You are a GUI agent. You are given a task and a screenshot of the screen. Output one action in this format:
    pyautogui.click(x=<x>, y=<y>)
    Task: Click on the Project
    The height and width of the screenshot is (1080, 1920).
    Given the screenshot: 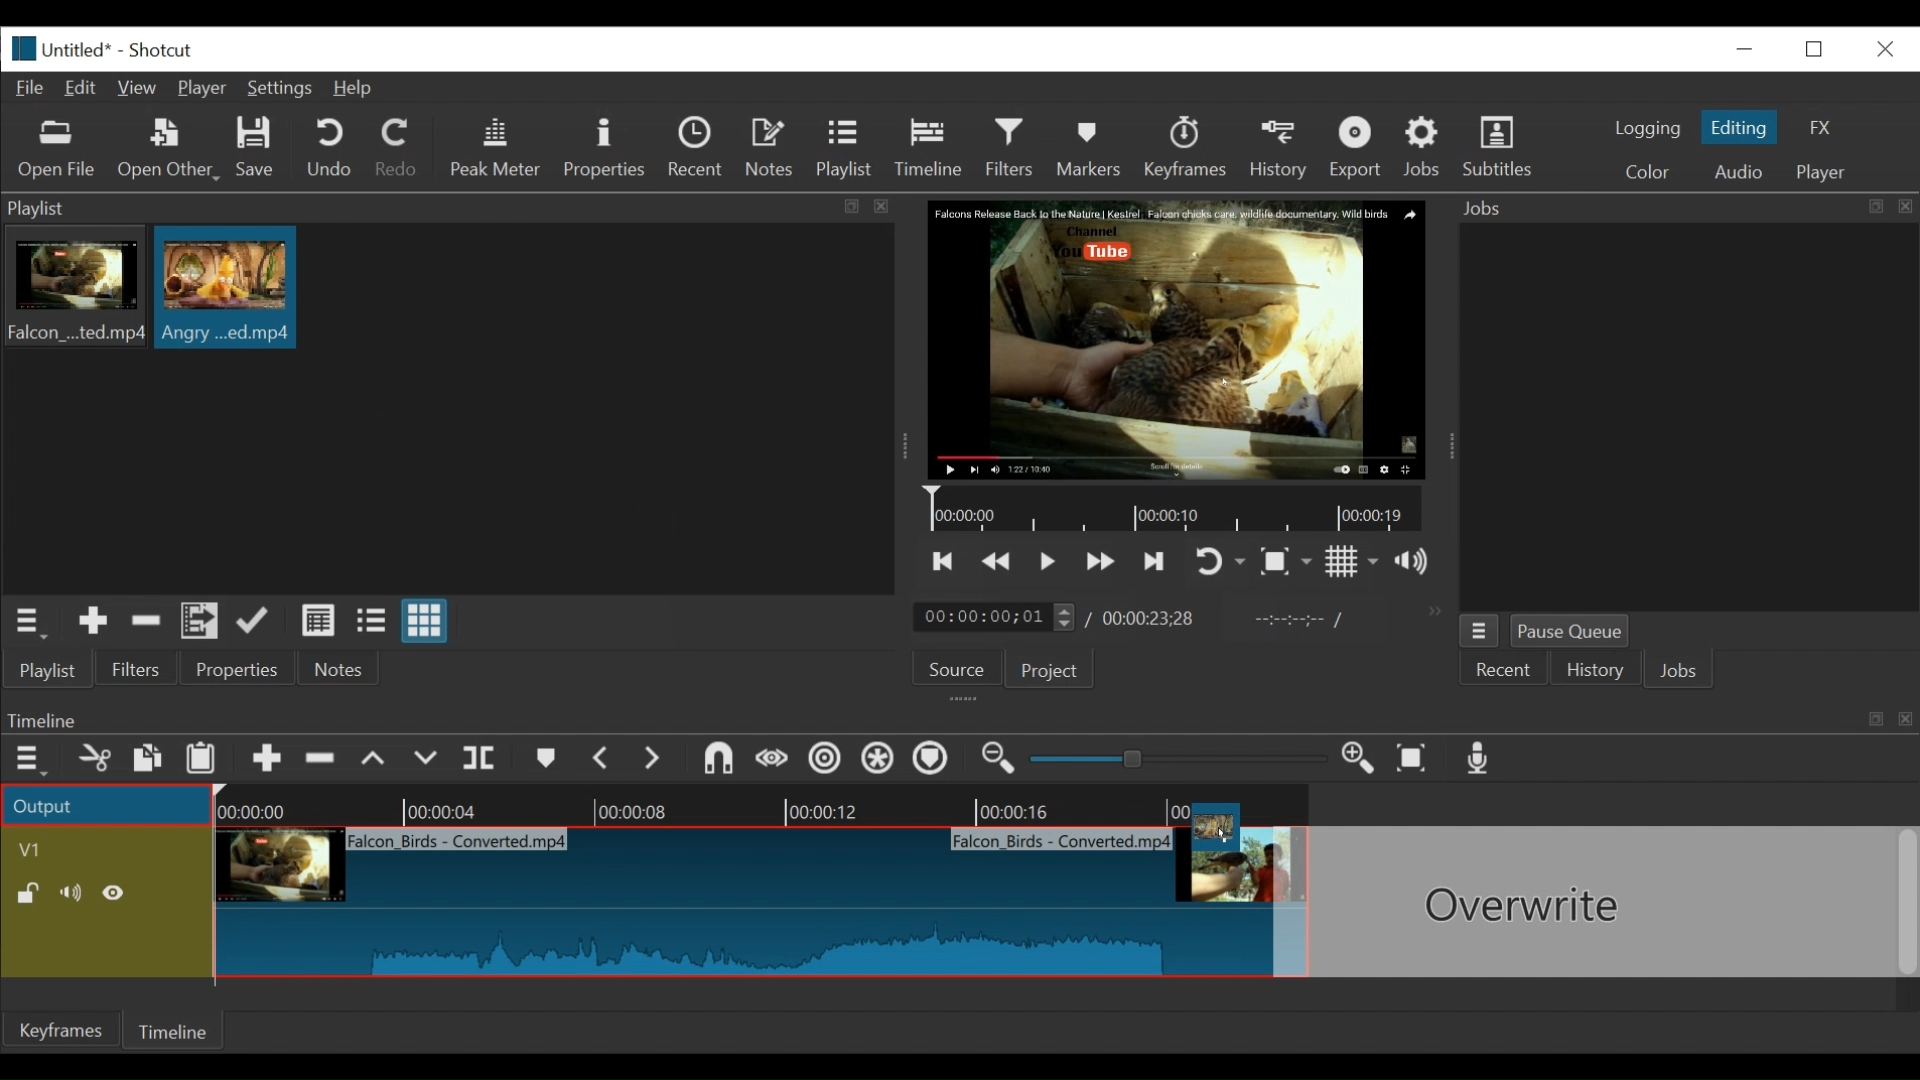 What is the action you would take?
    pyautogui.click(x=1046, y=672)
    